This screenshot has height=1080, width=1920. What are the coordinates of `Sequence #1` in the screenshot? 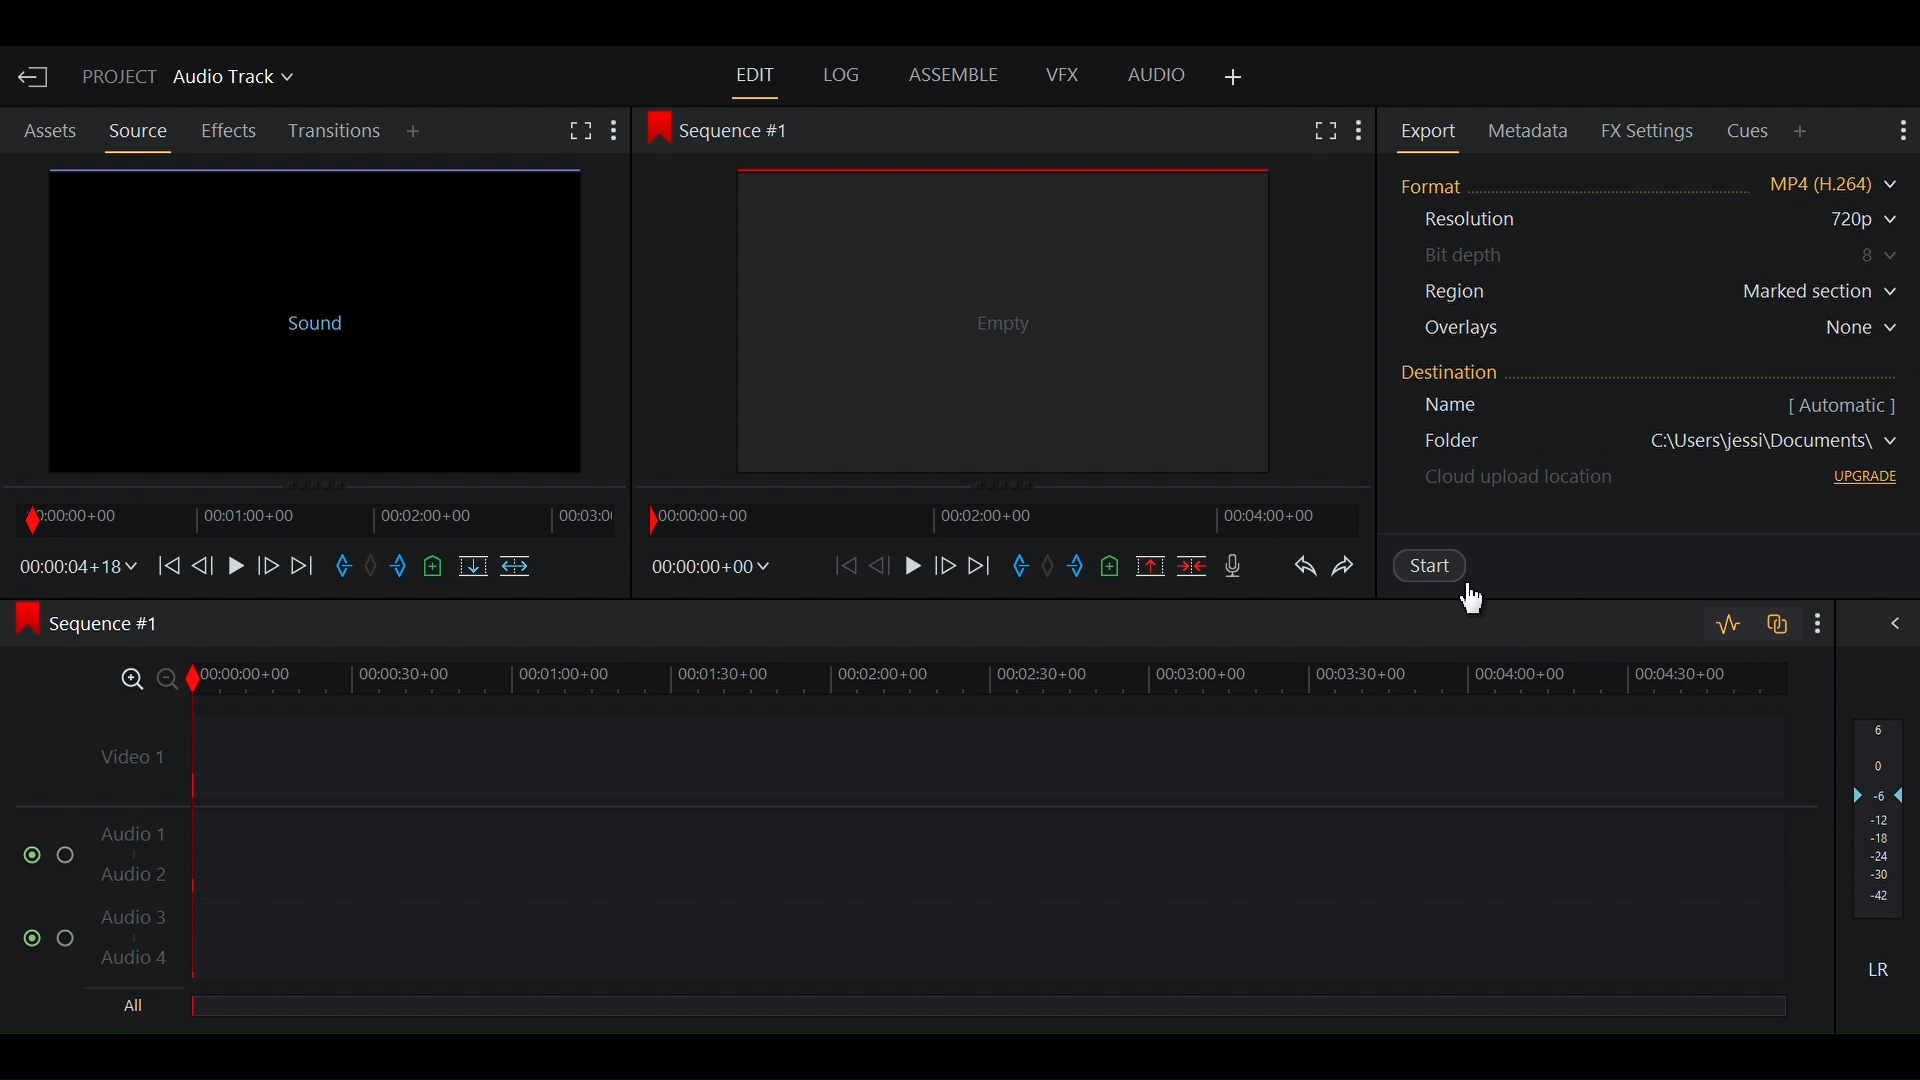 It's located at (727, 129).